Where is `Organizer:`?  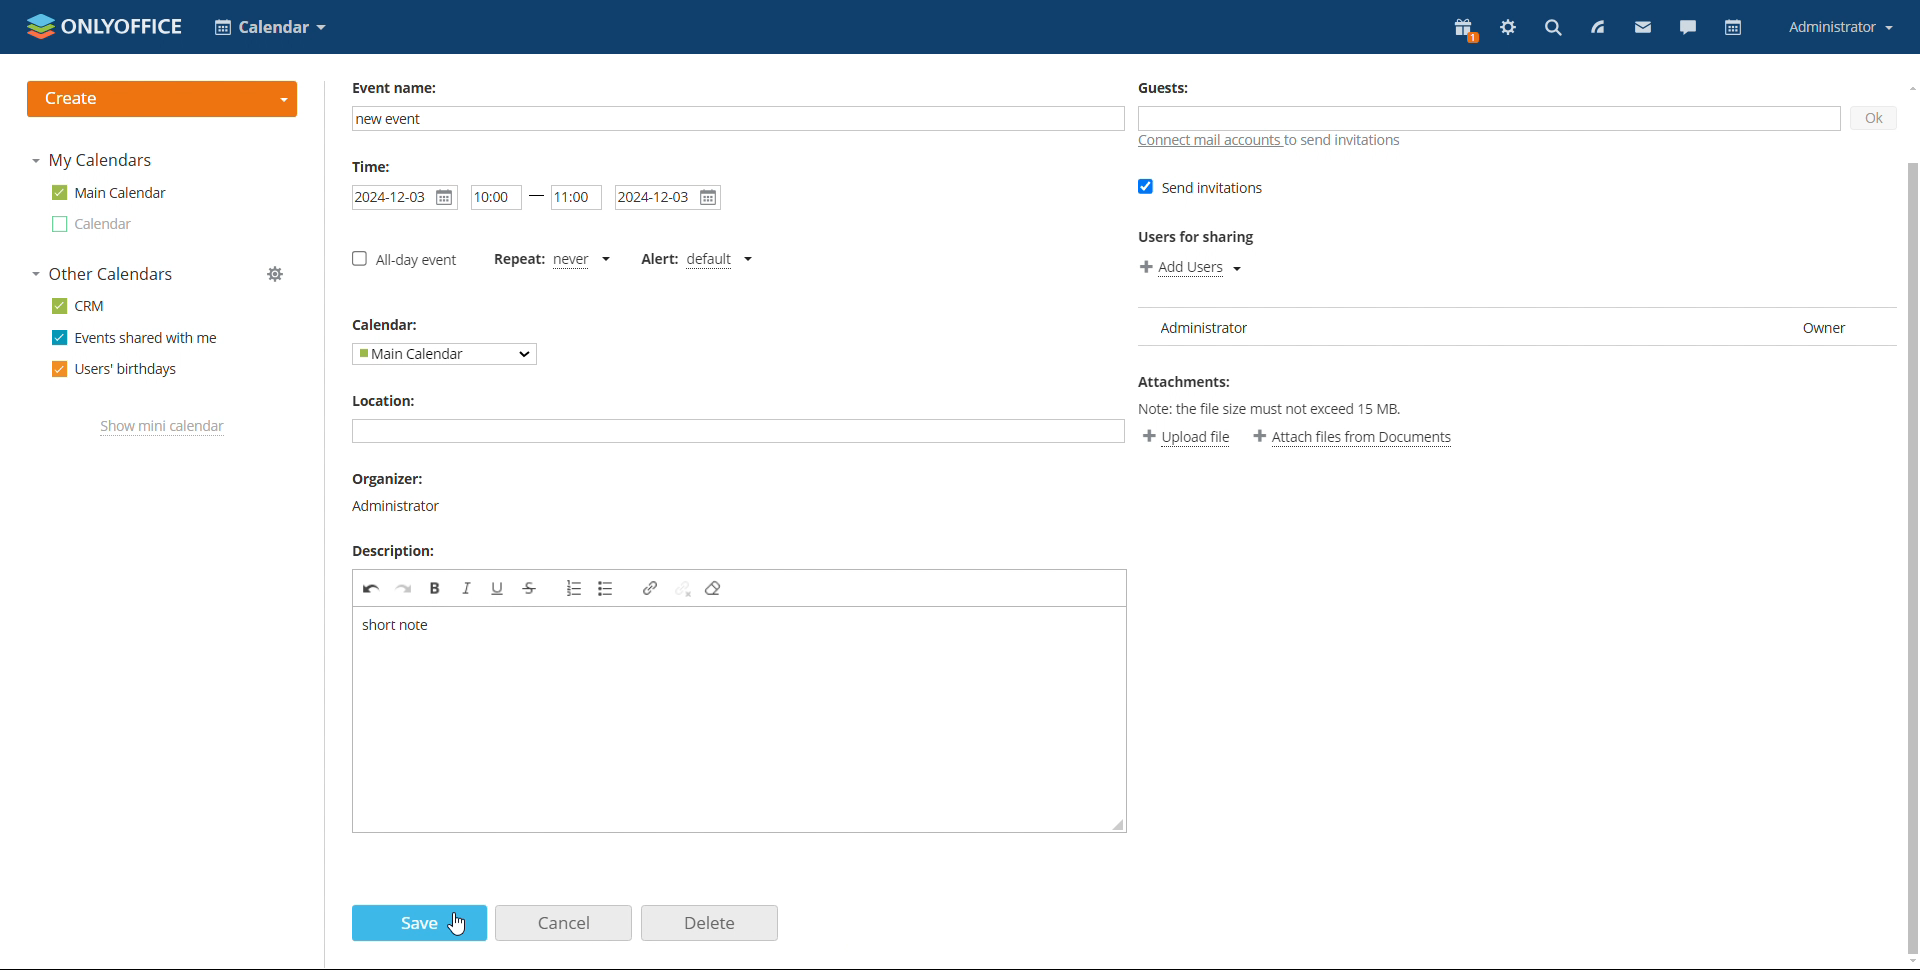
Organizer: is located at coordinates (389, 477).